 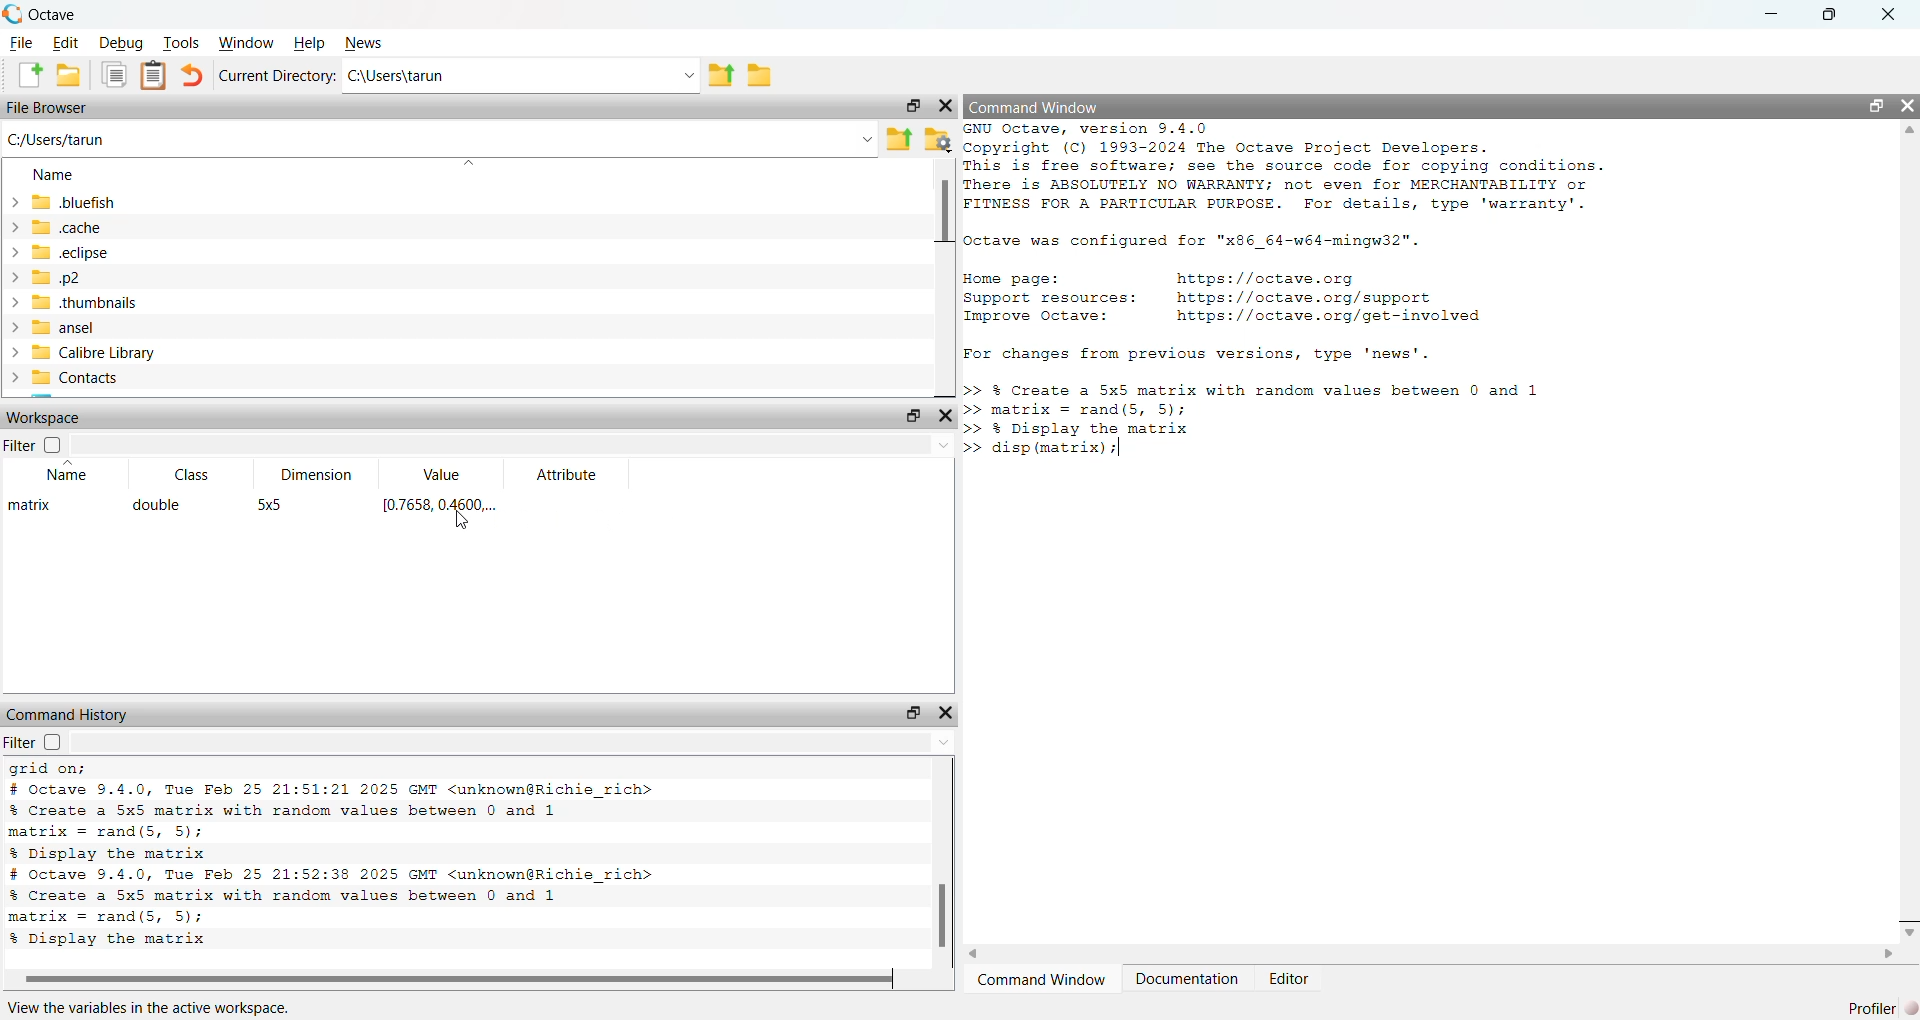 What do you see at coordinates (938, 142) in the screenshot?
I see `settings` at bounding box center [938, 142].